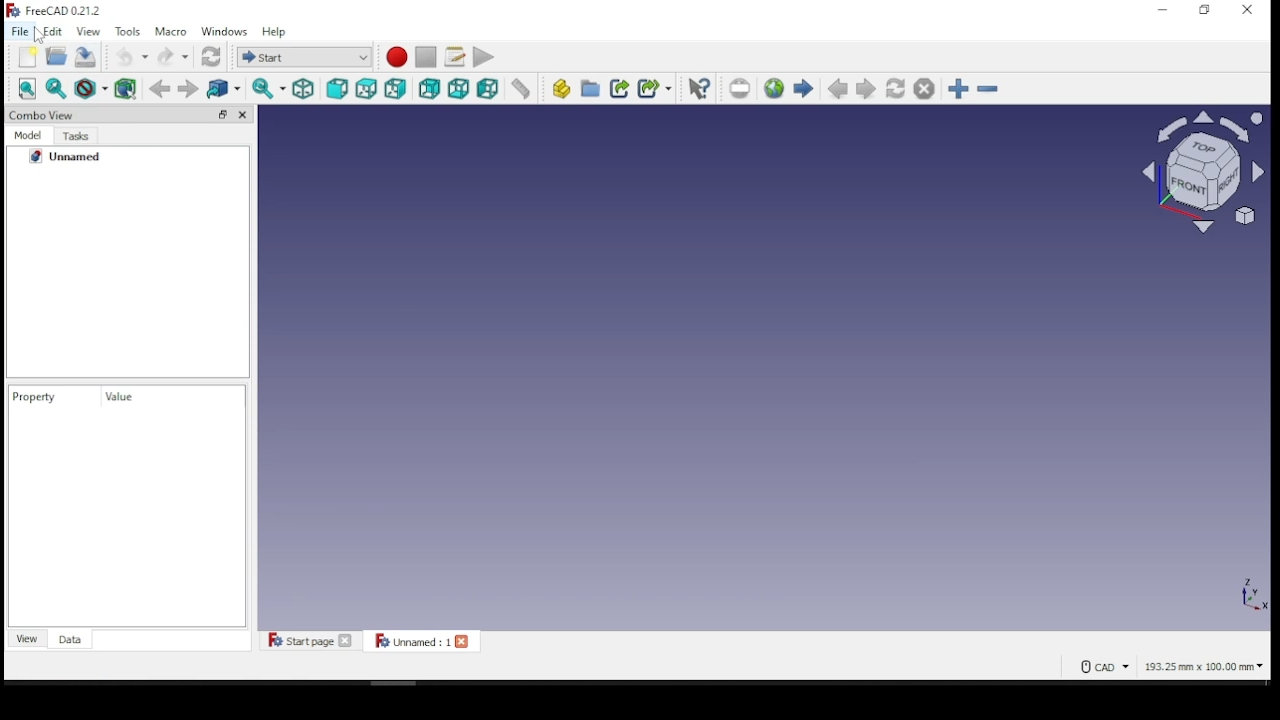 The image size is (1280, 720). Describe the element at coordinates (121, 397) in the screenshot. I see `value` at that location.